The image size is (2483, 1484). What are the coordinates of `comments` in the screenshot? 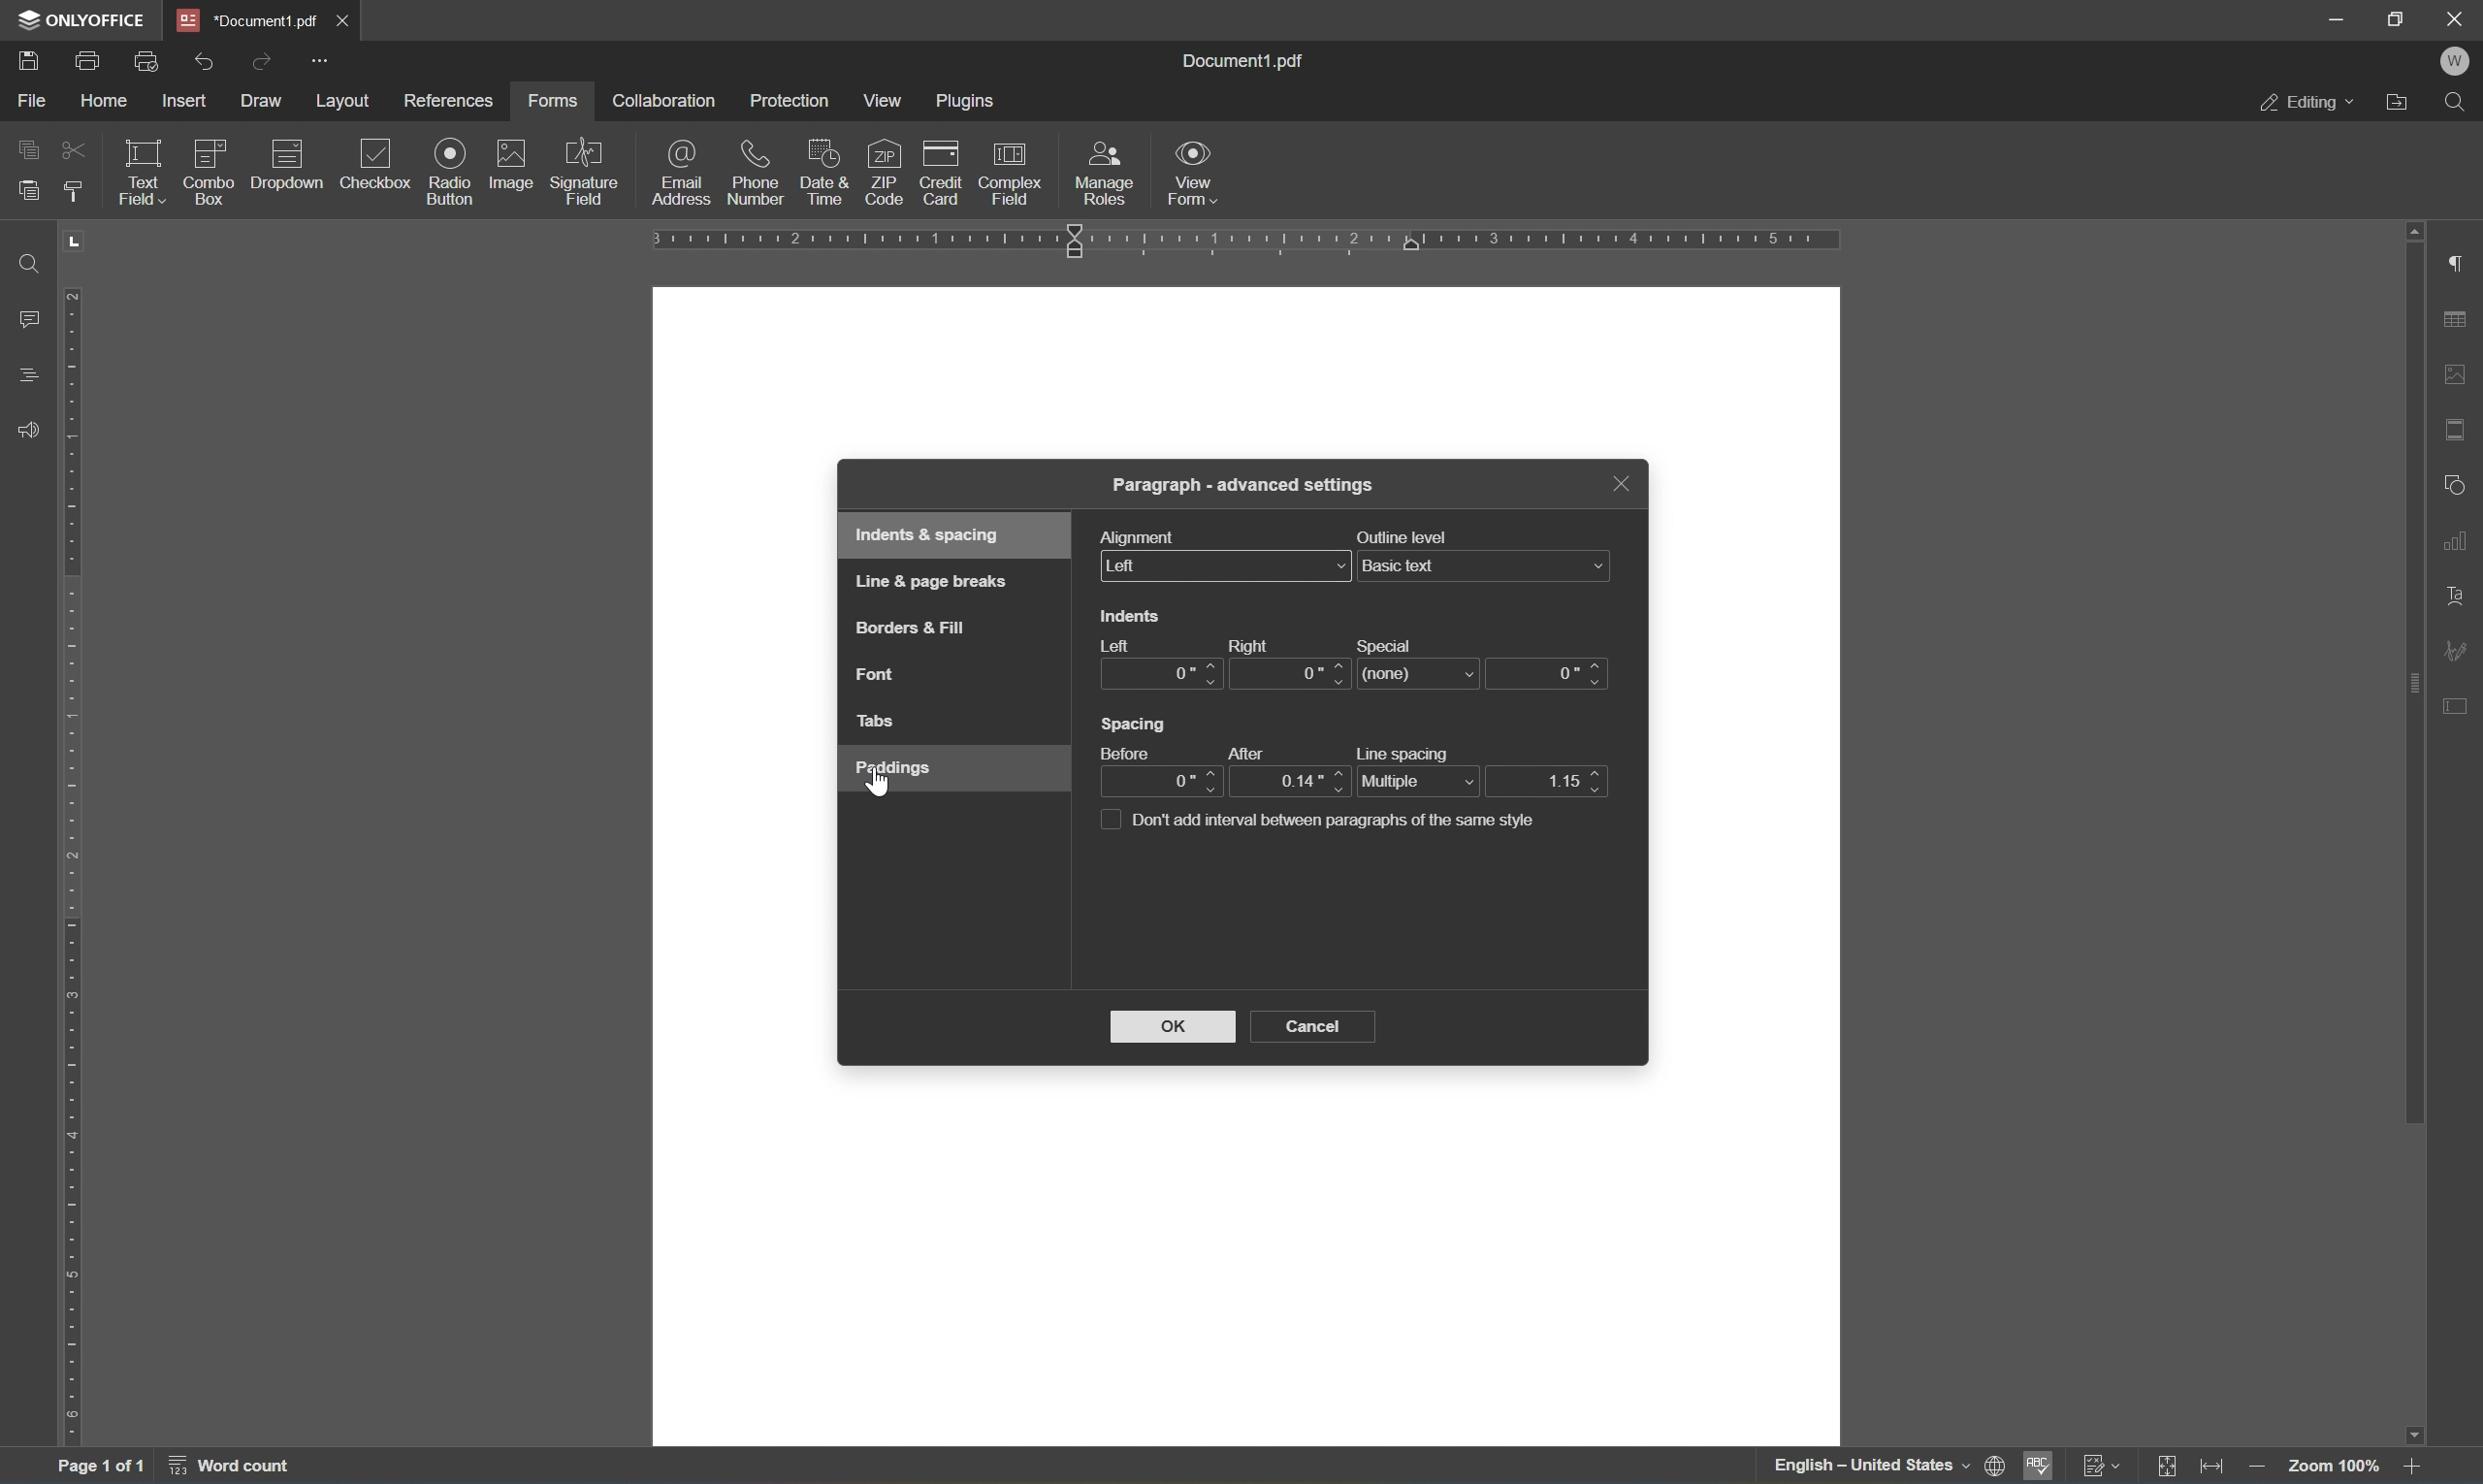 It's located at (27, 317).